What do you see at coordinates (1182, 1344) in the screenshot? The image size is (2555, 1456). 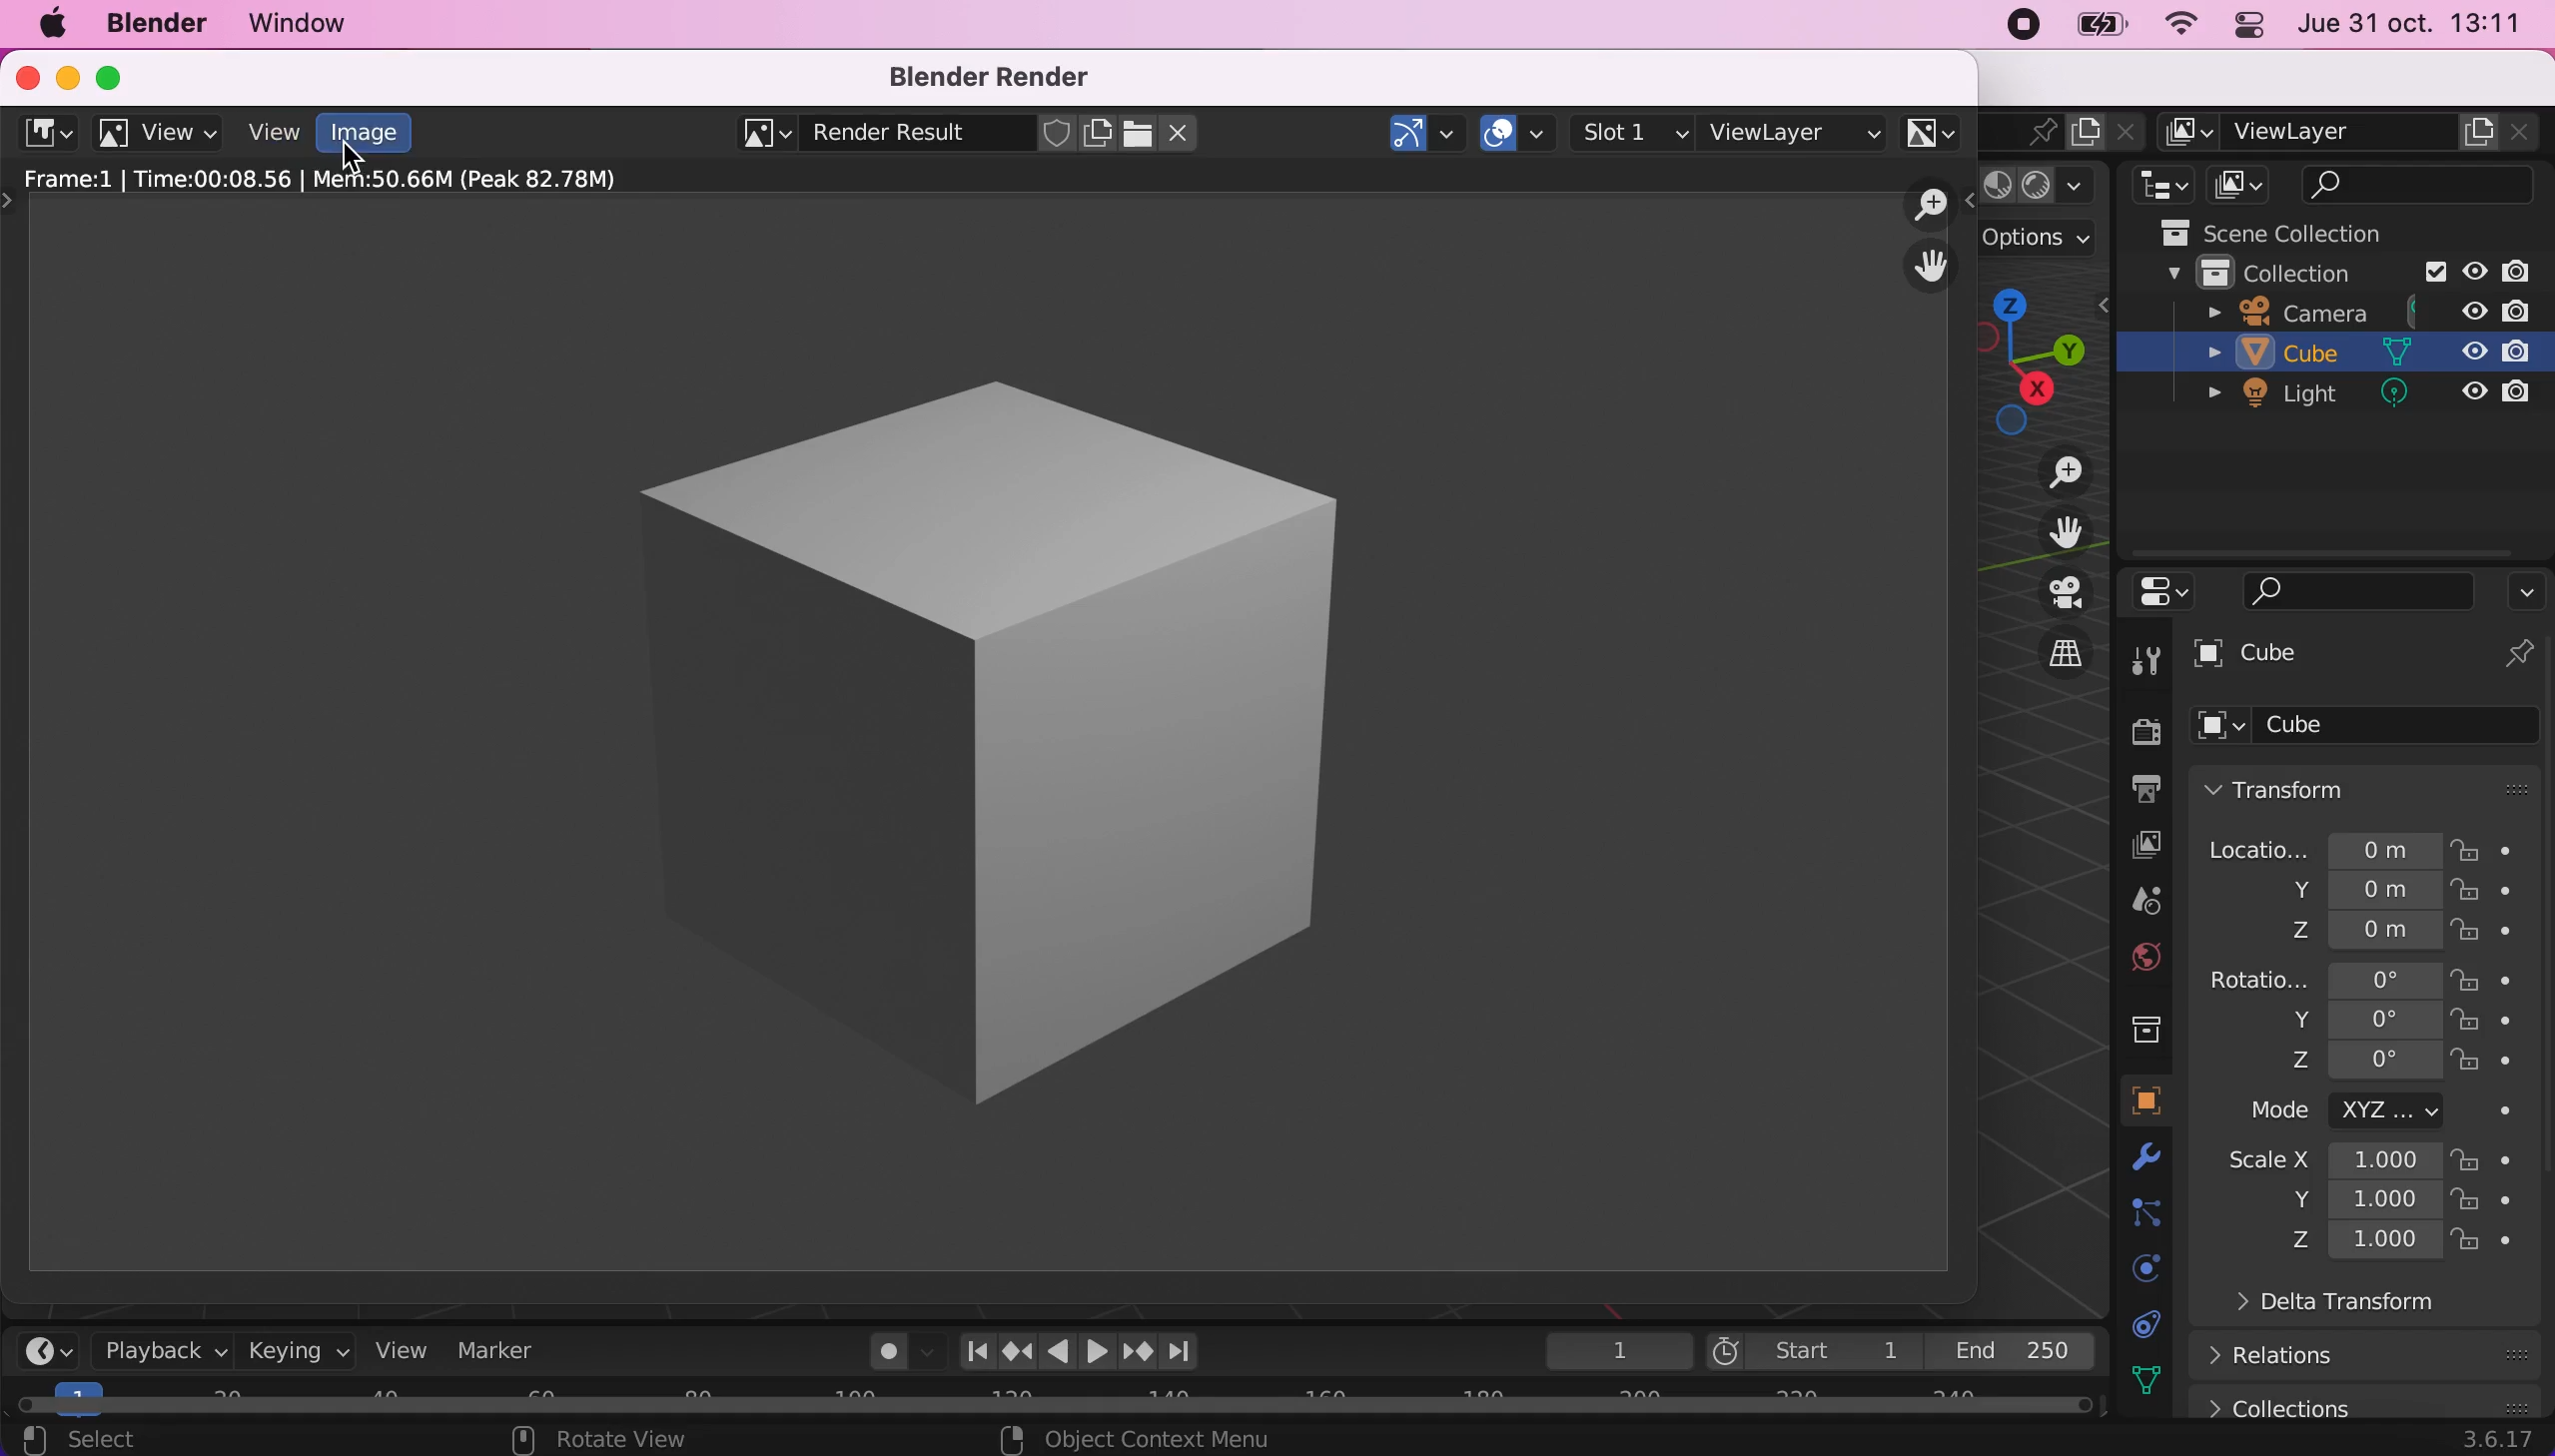 I see `Jump to last` at bounding box center [1182, 1344].